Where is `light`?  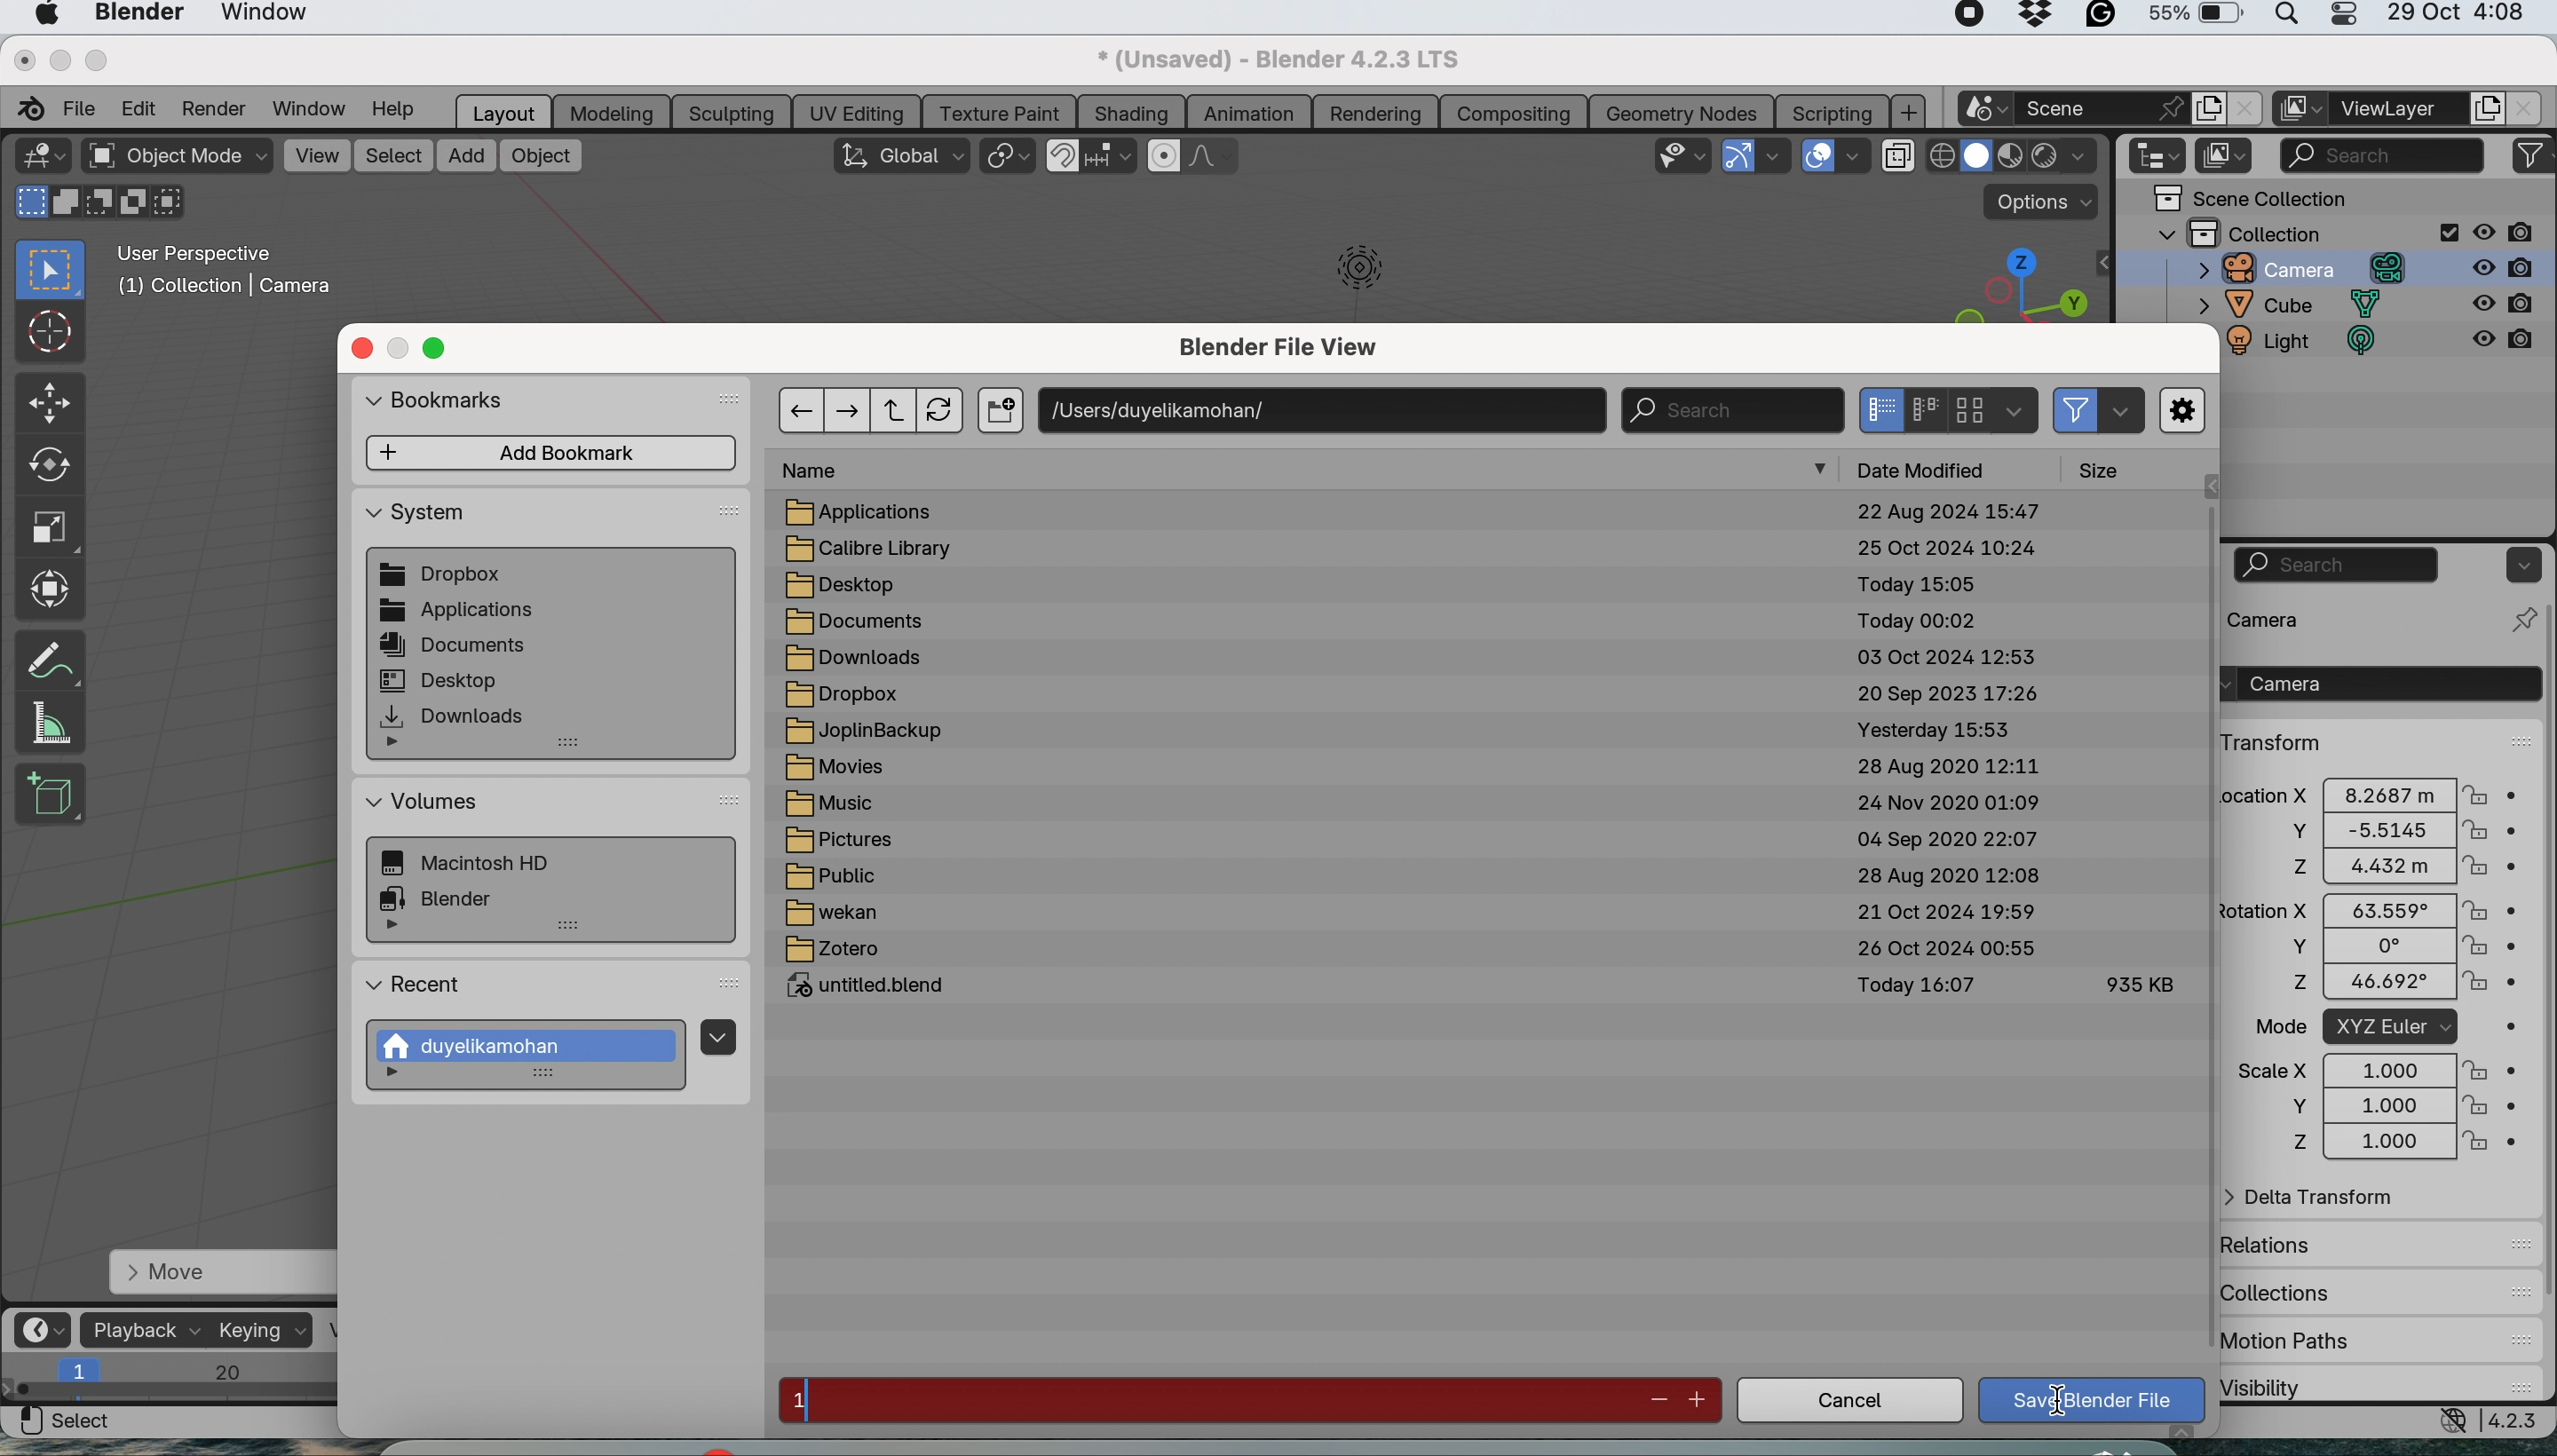 light is located at coordinates (2315, 345).